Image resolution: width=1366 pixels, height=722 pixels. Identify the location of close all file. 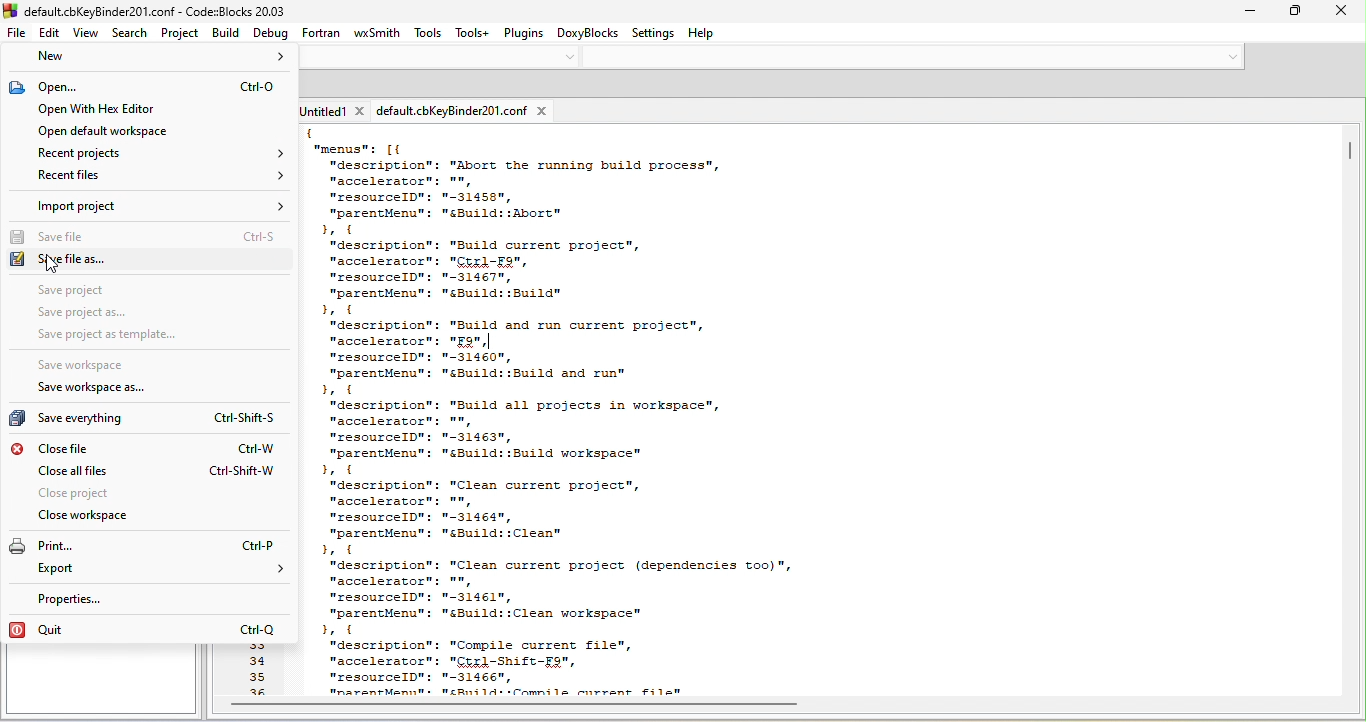
(153, 468).